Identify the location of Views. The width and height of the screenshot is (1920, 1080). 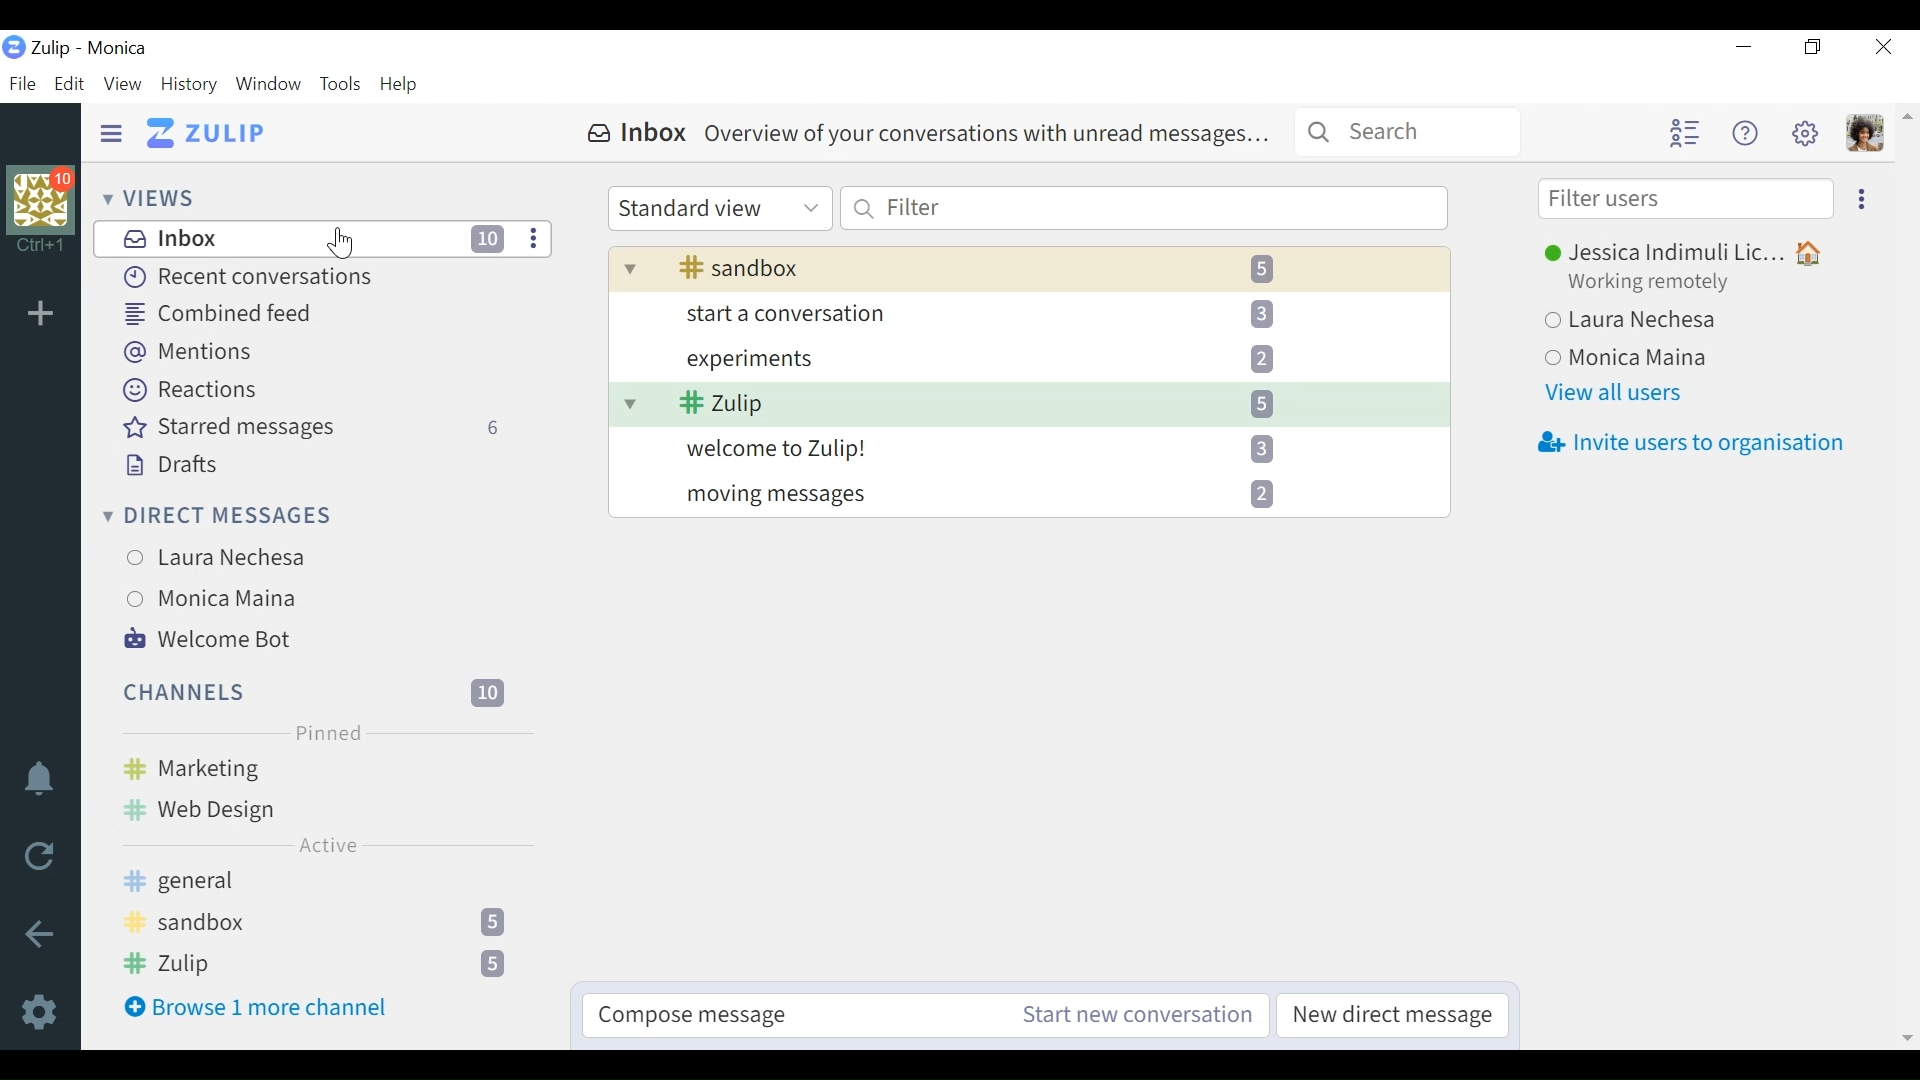
(149, 198).